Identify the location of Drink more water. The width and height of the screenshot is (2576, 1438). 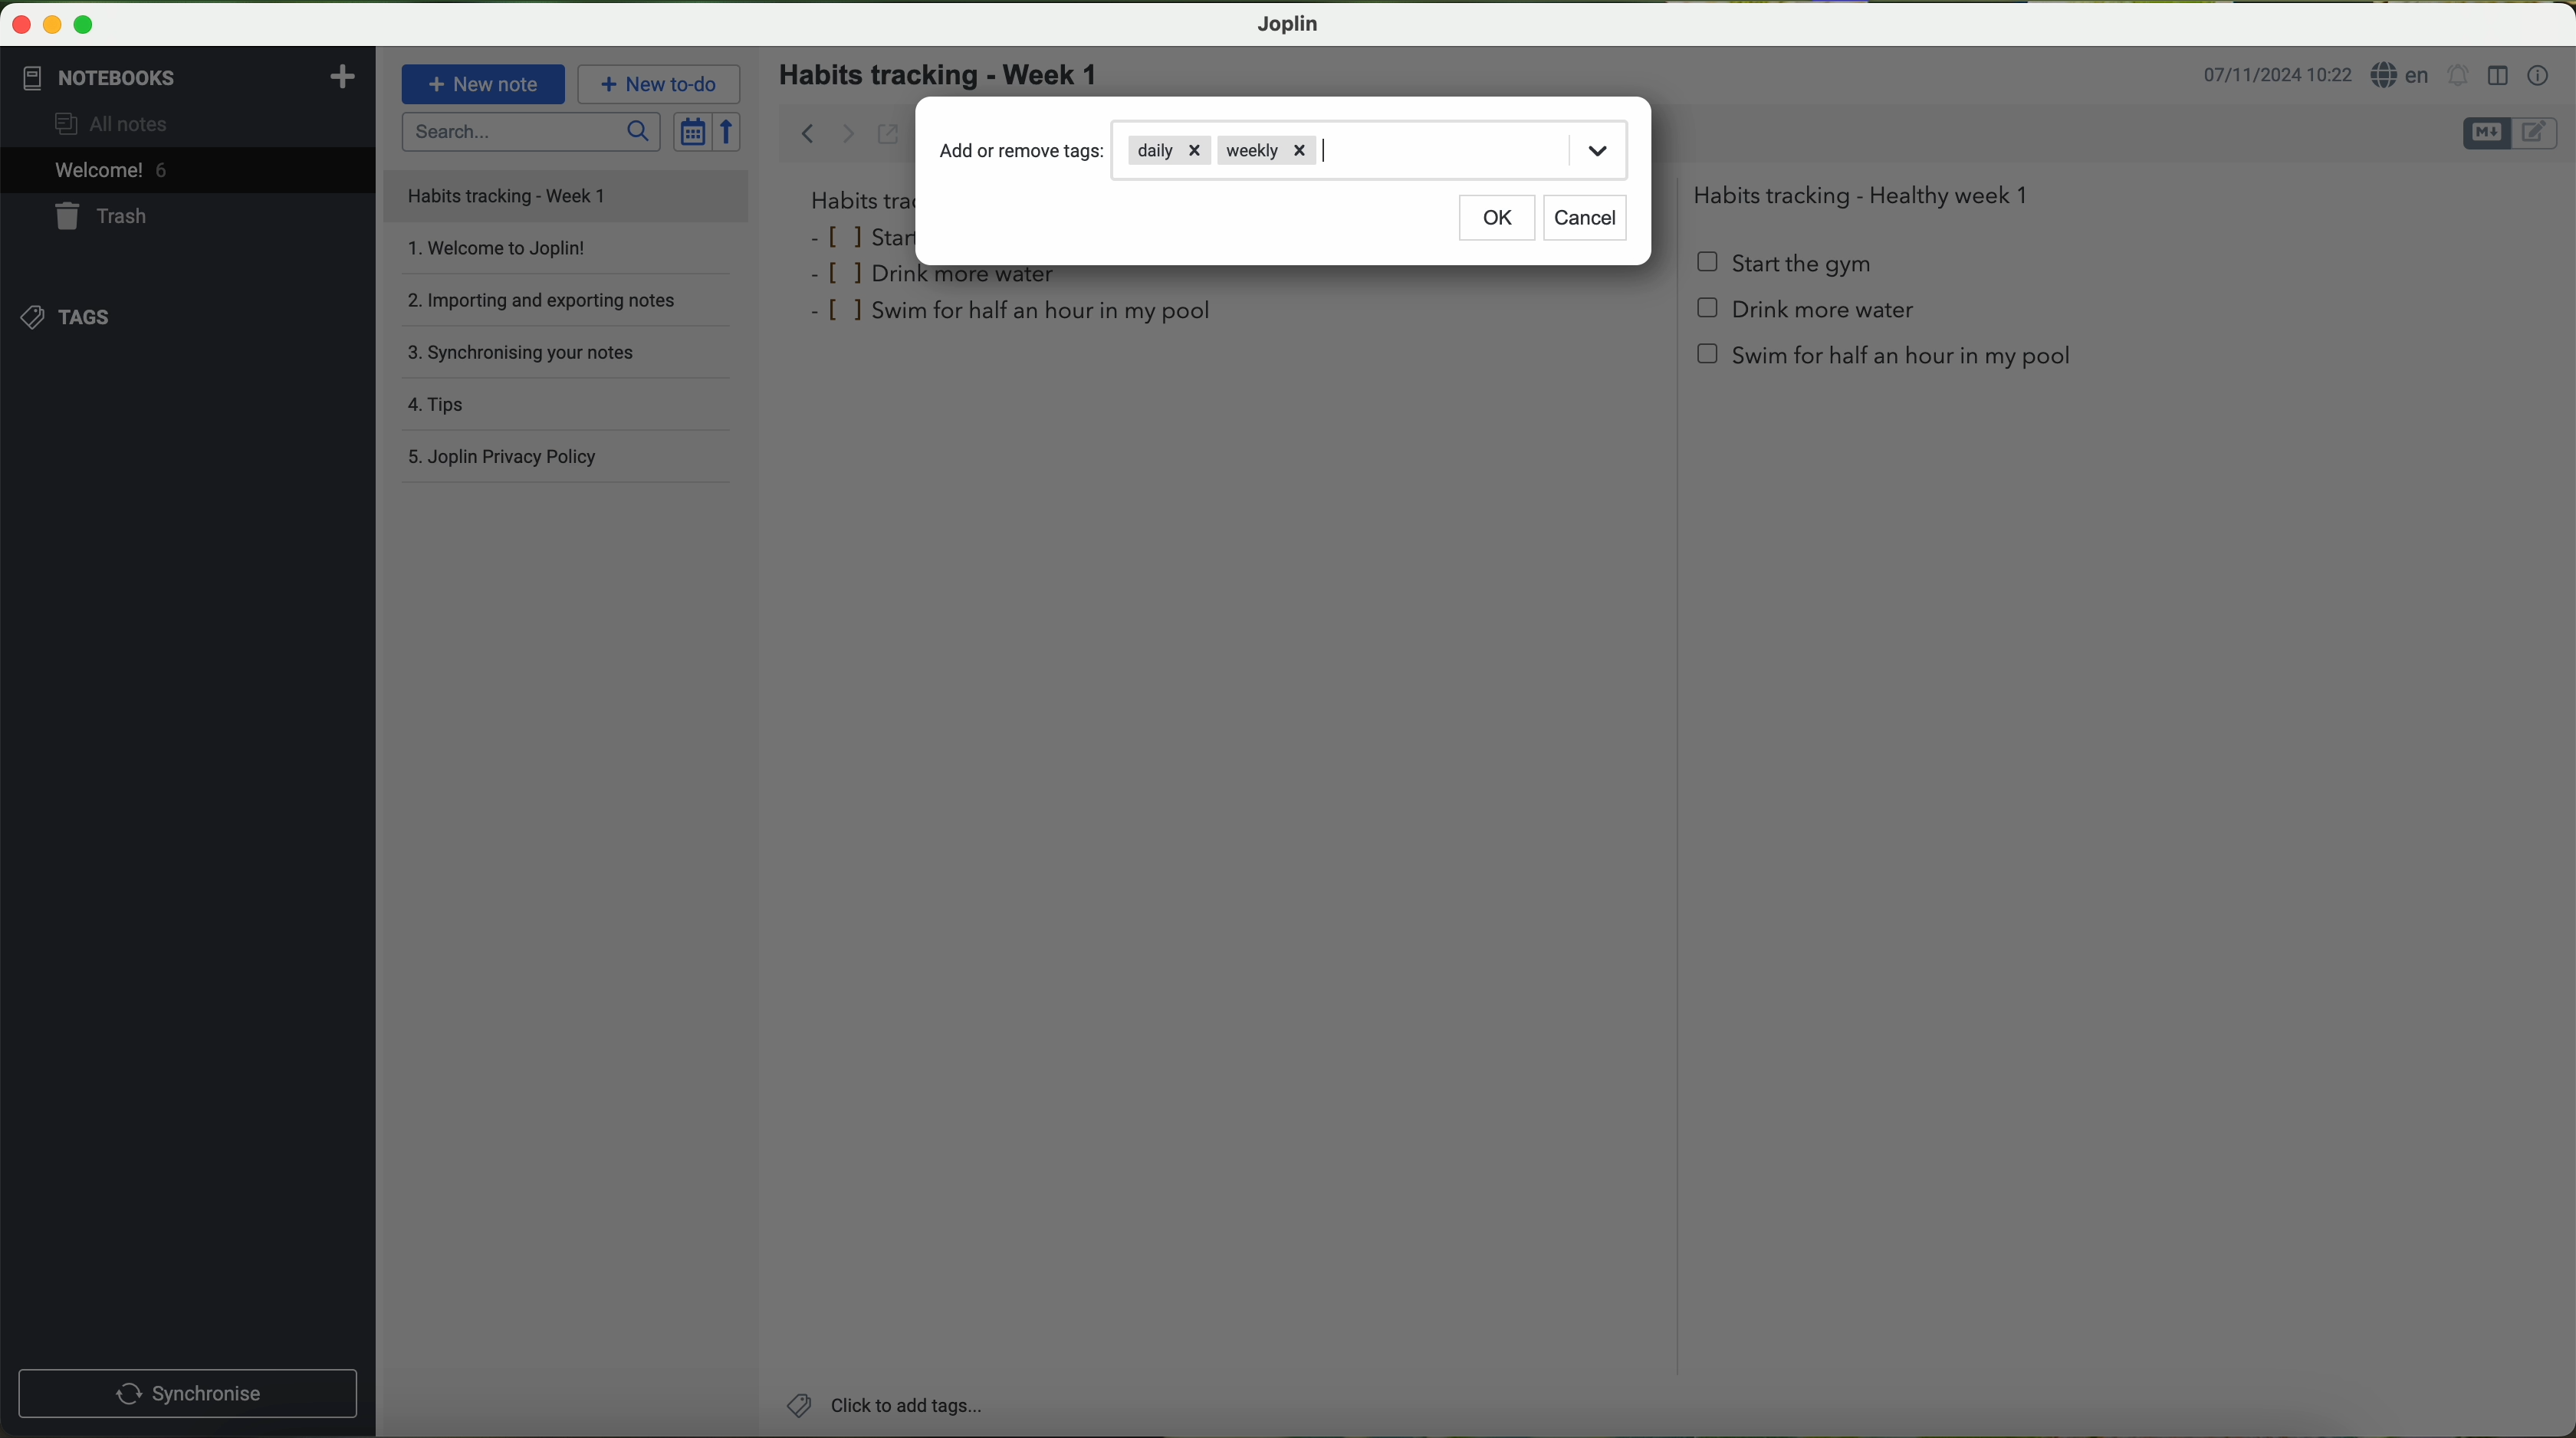
(1806, 316).